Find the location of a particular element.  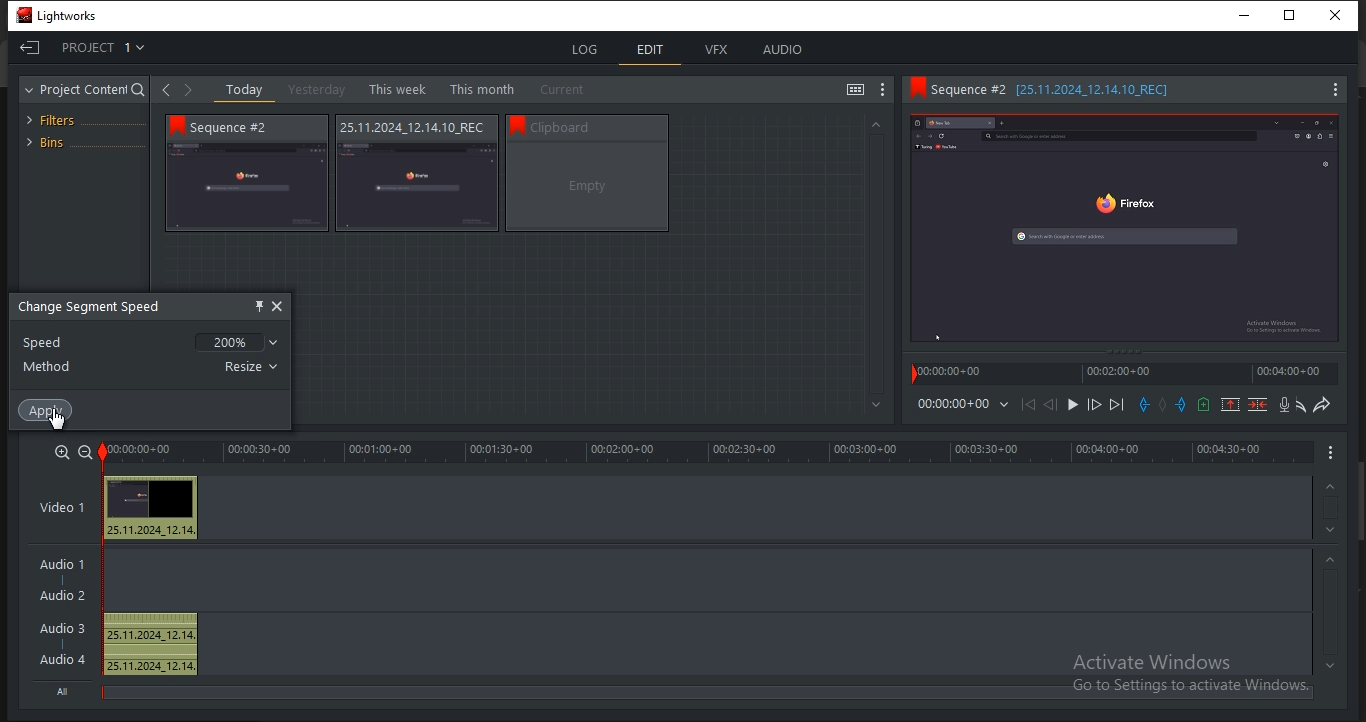

Sequence information is located at coordinates (1075, 90).